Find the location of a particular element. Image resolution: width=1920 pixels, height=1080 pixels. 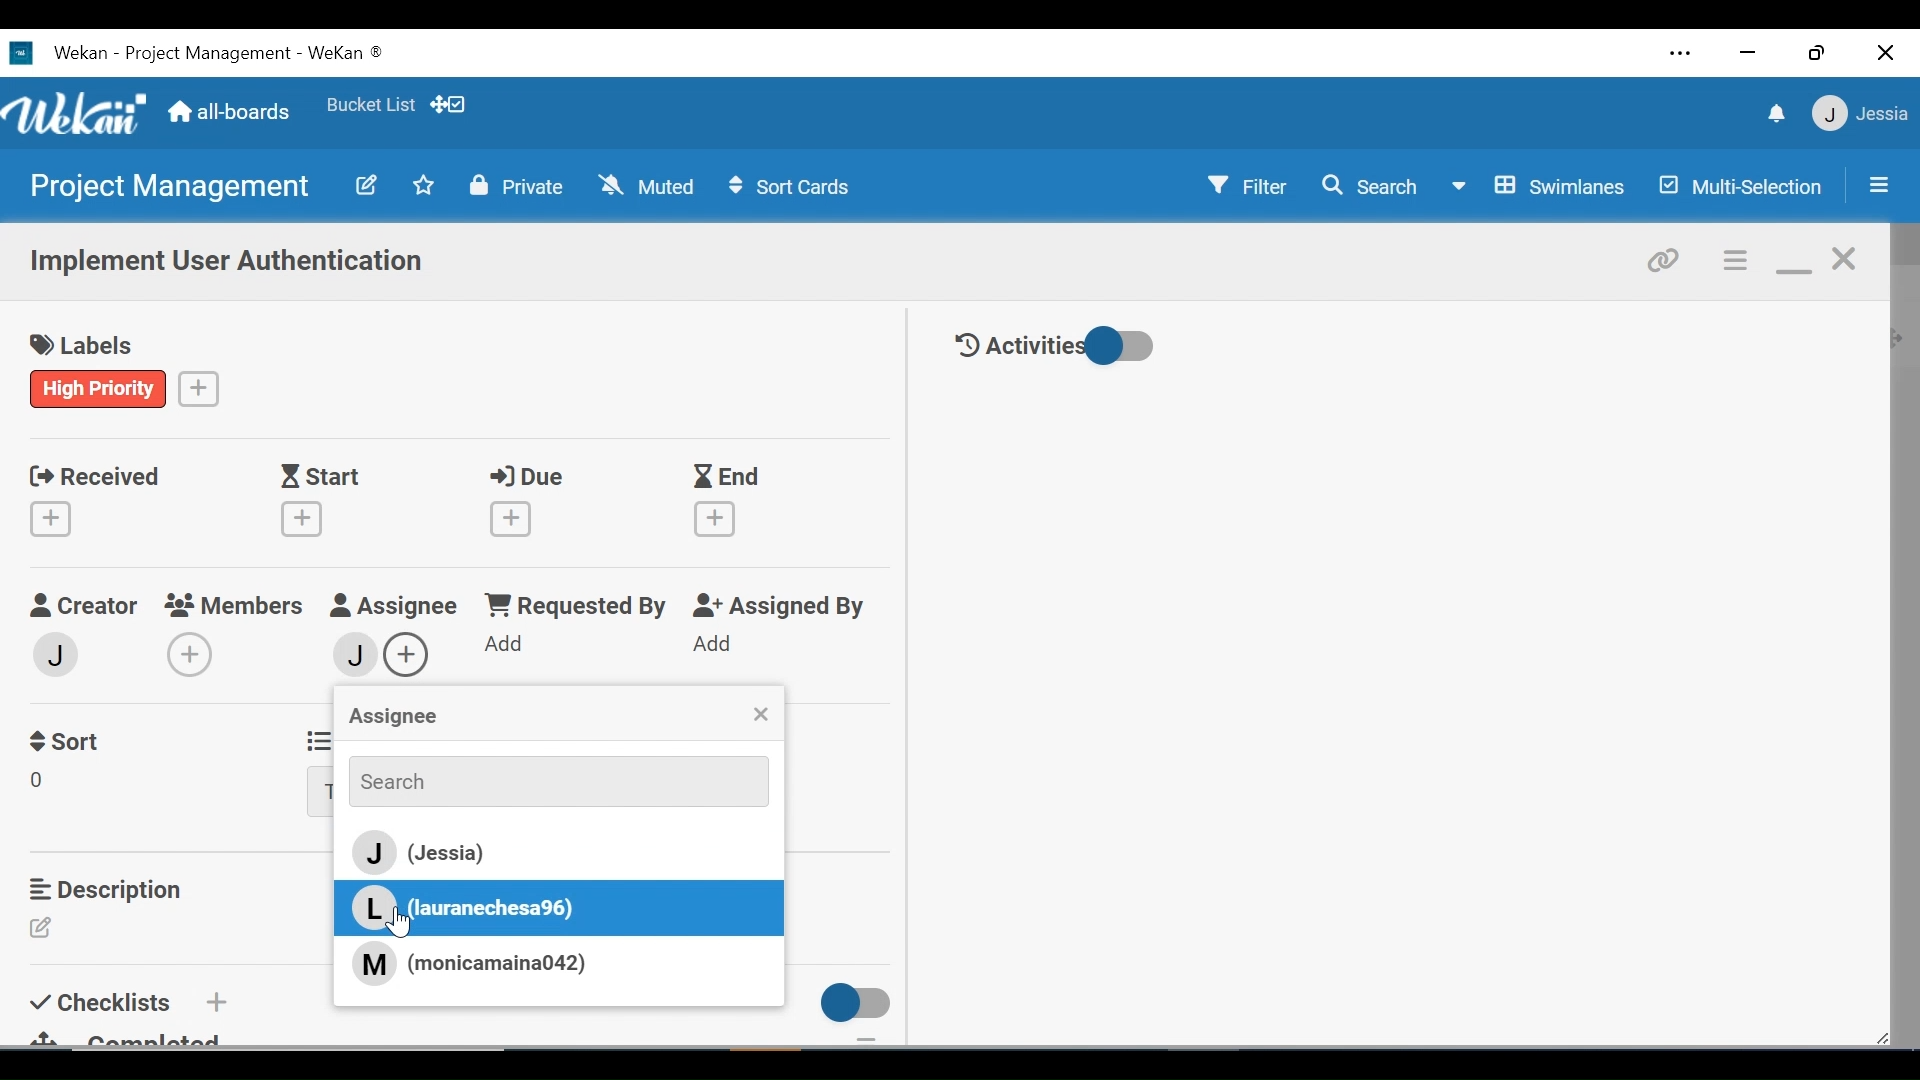

Creator is located at coordinates (82, 606).